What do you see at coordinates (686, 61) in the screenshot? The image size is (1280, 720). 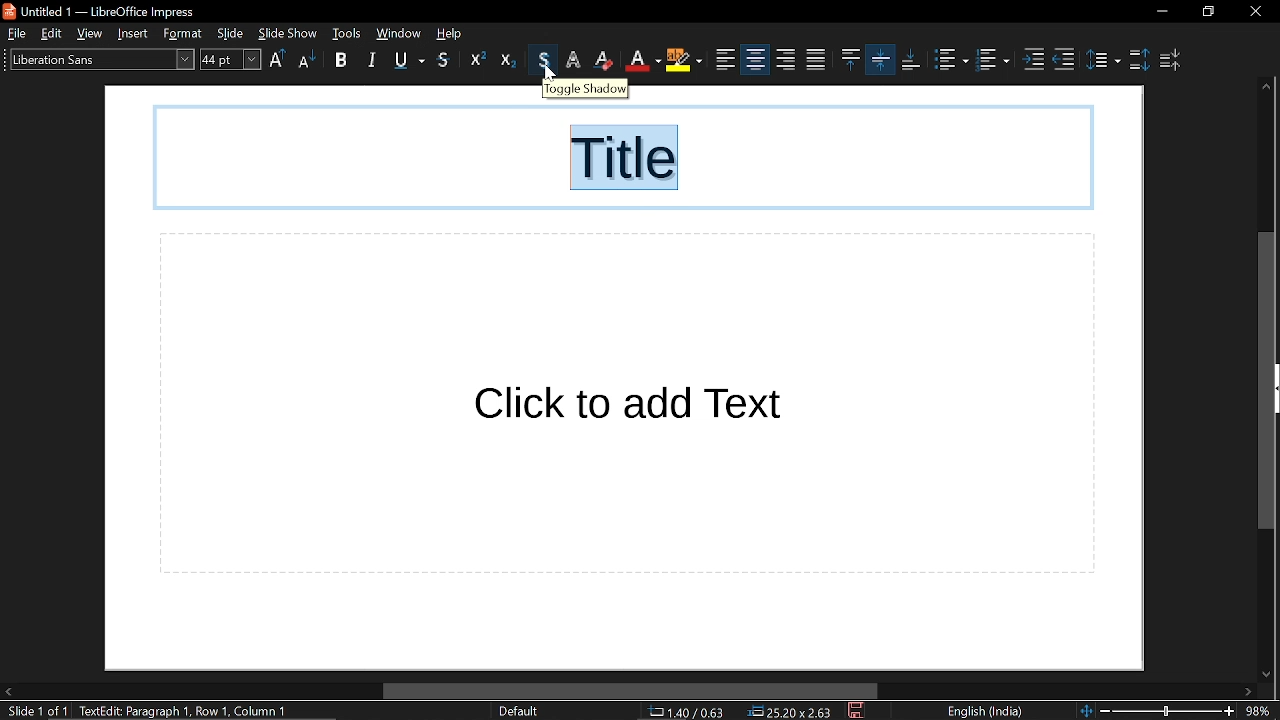 I see `align left` at bounding box center [686, 61].